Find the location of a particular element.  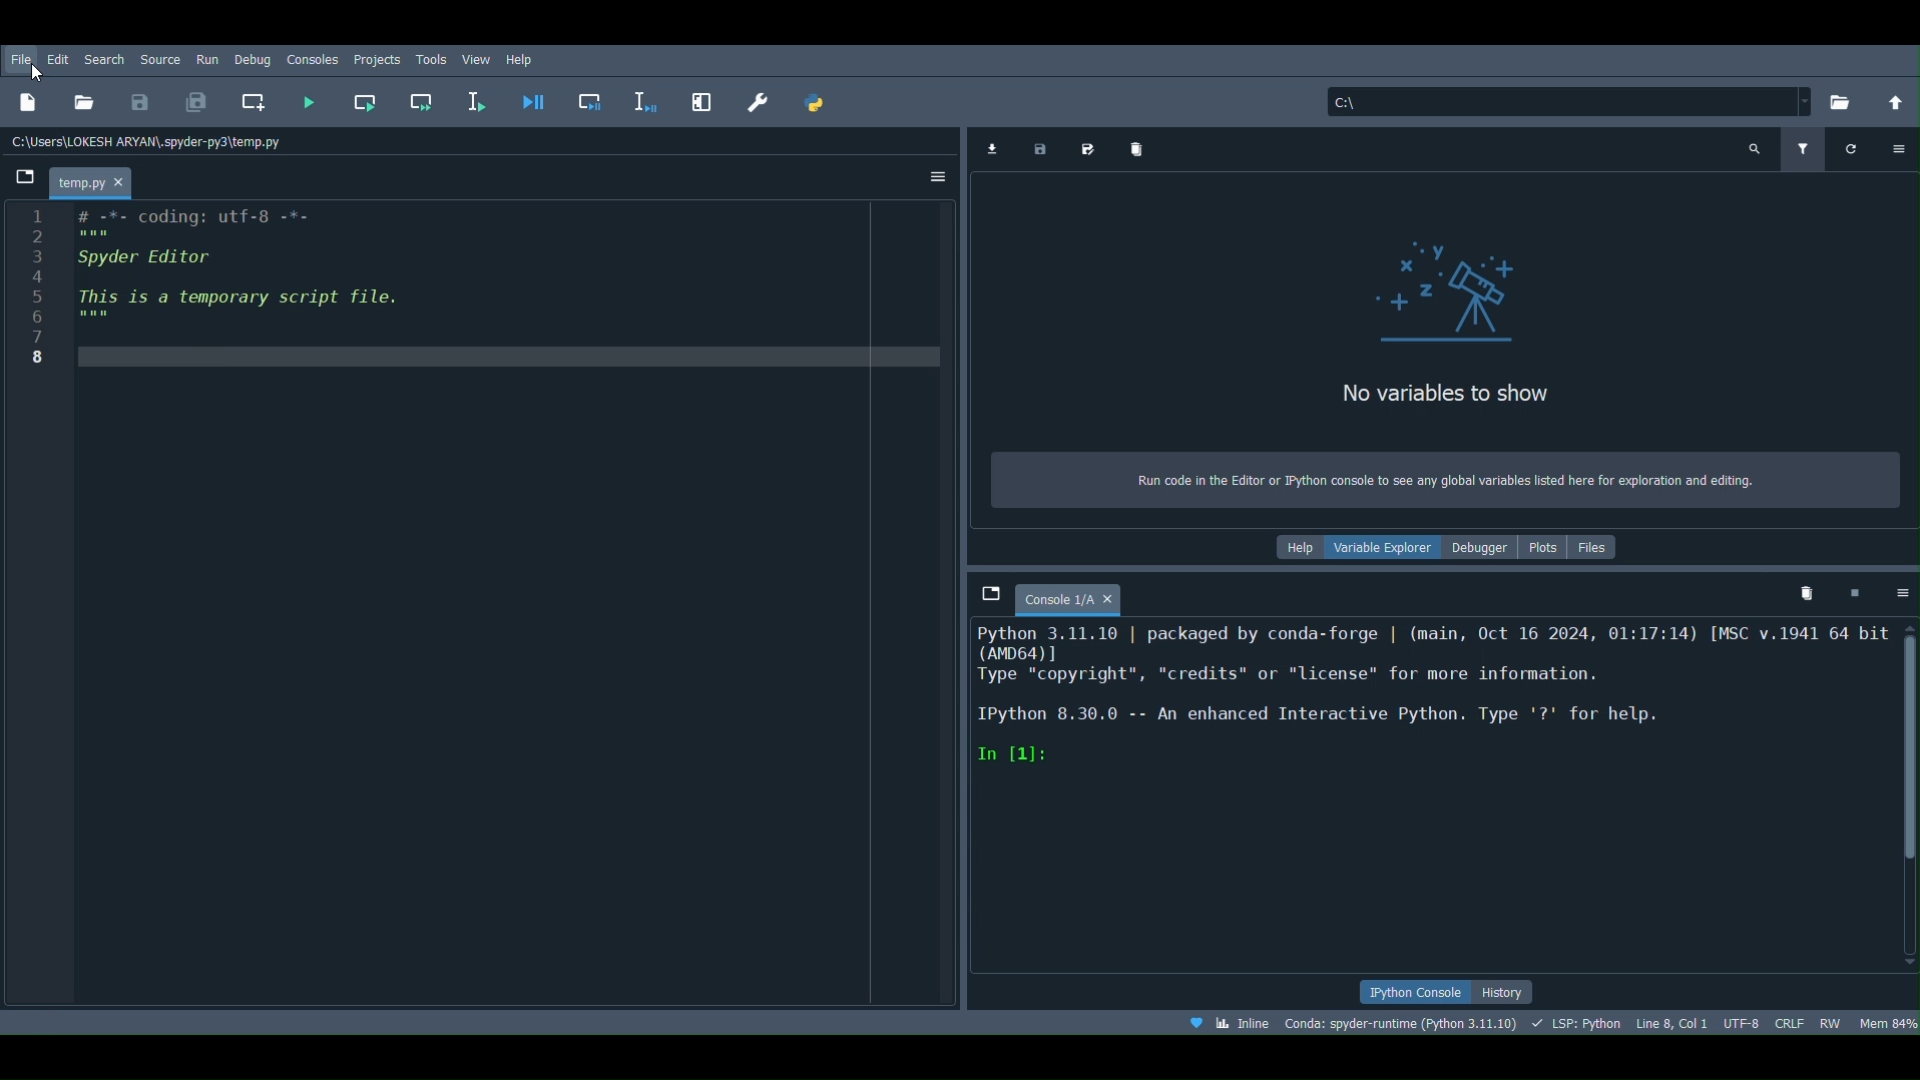

Options is located at coordinates (937, 174).